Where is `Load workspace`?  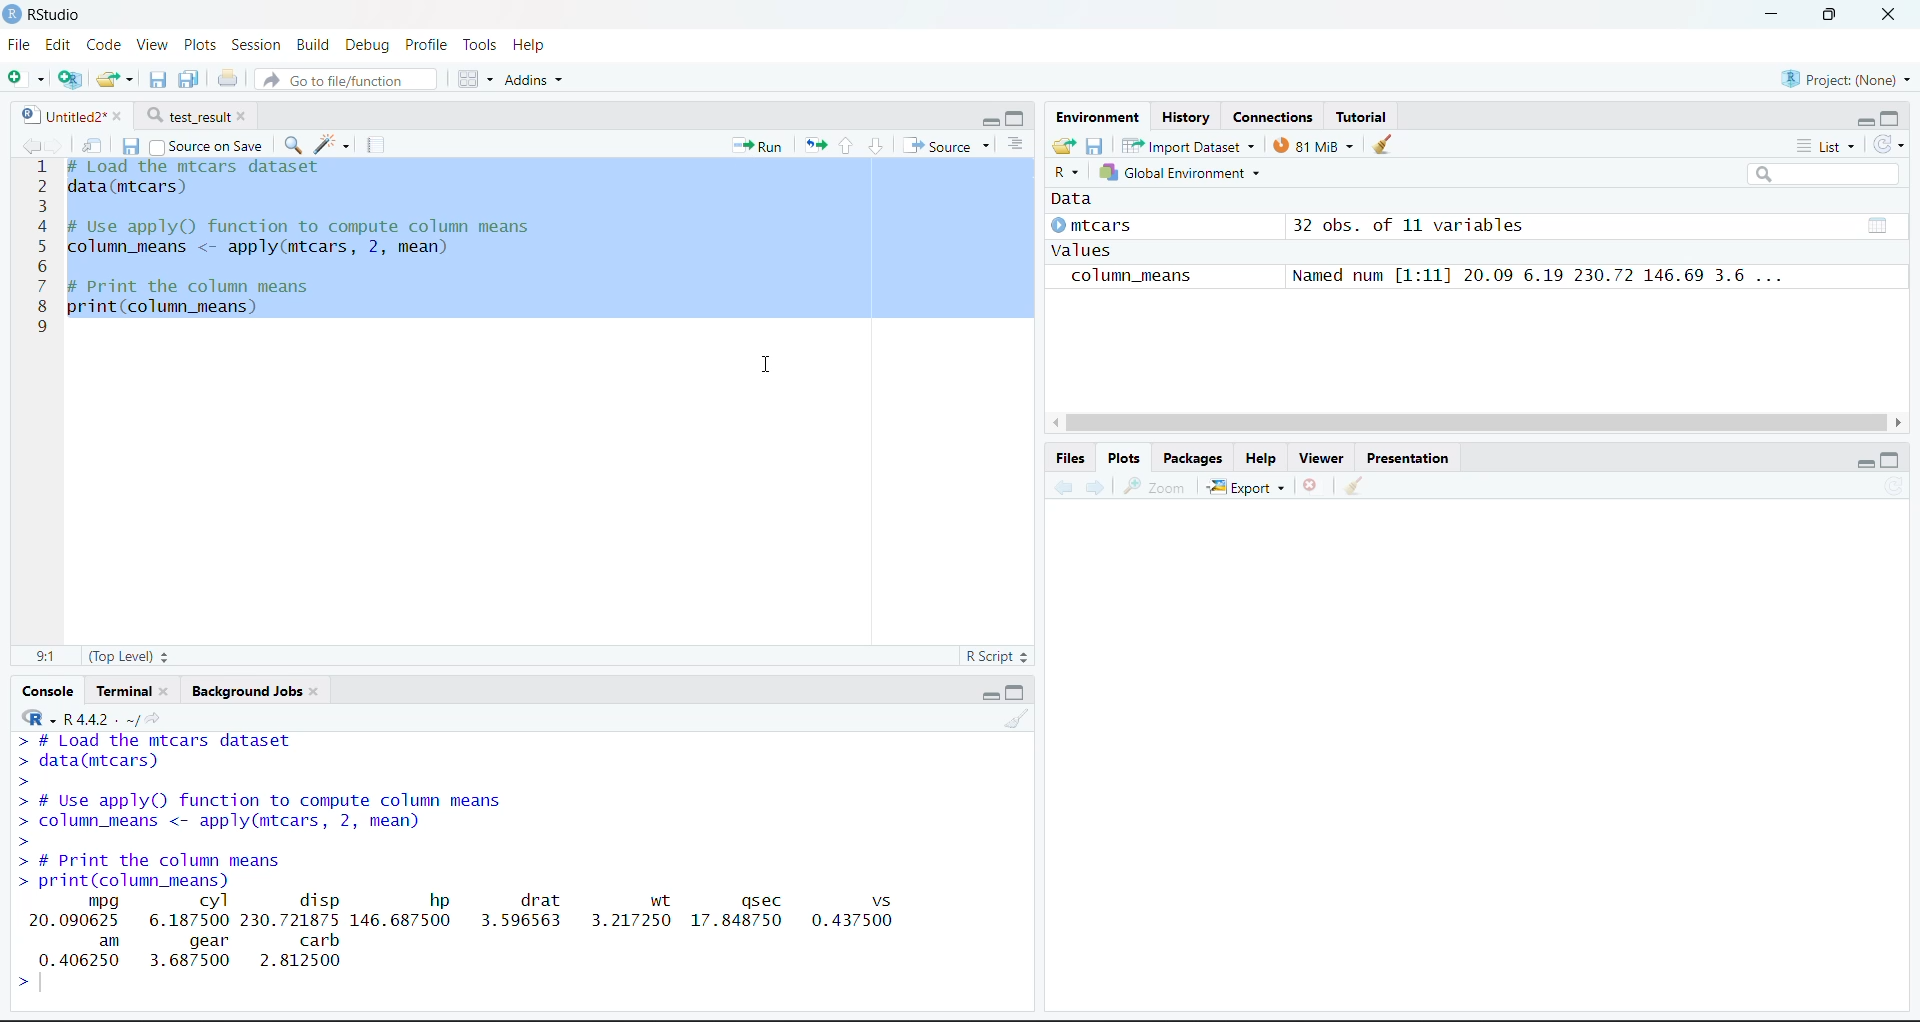 Load workspace is located at coordinates (1061, 147).